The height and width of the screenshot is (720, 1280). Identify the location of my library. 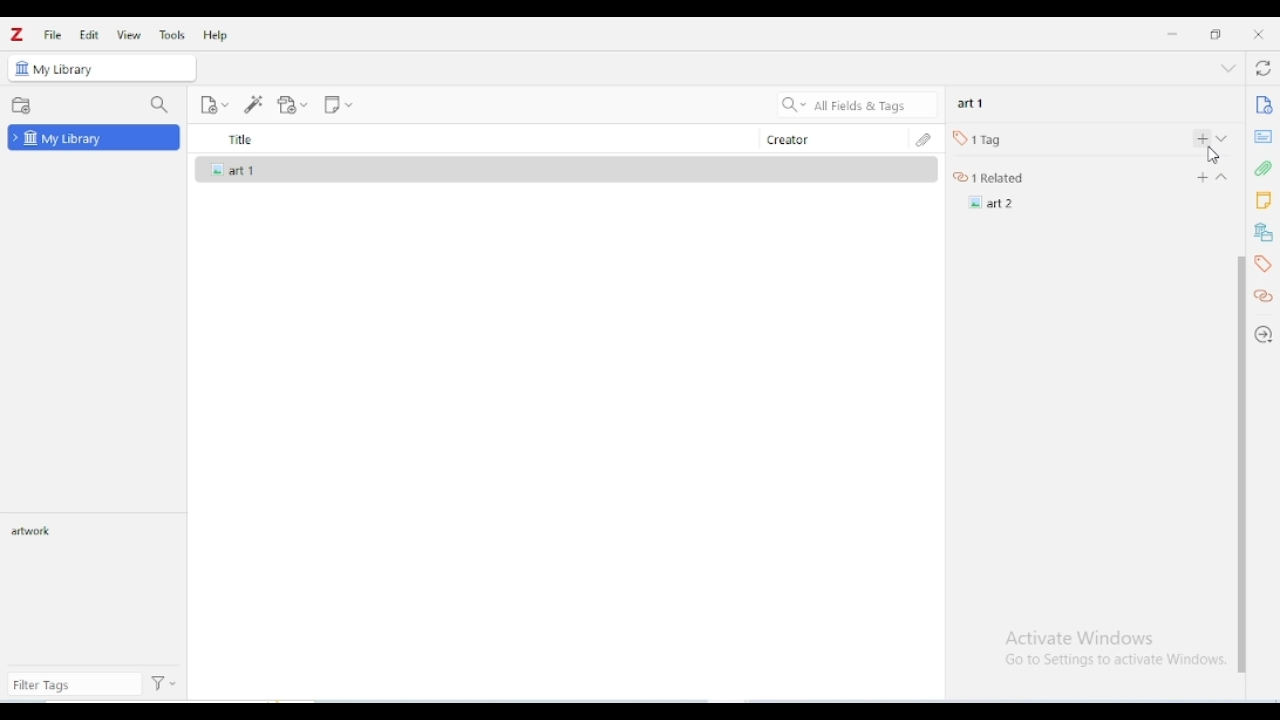
(94, 137).